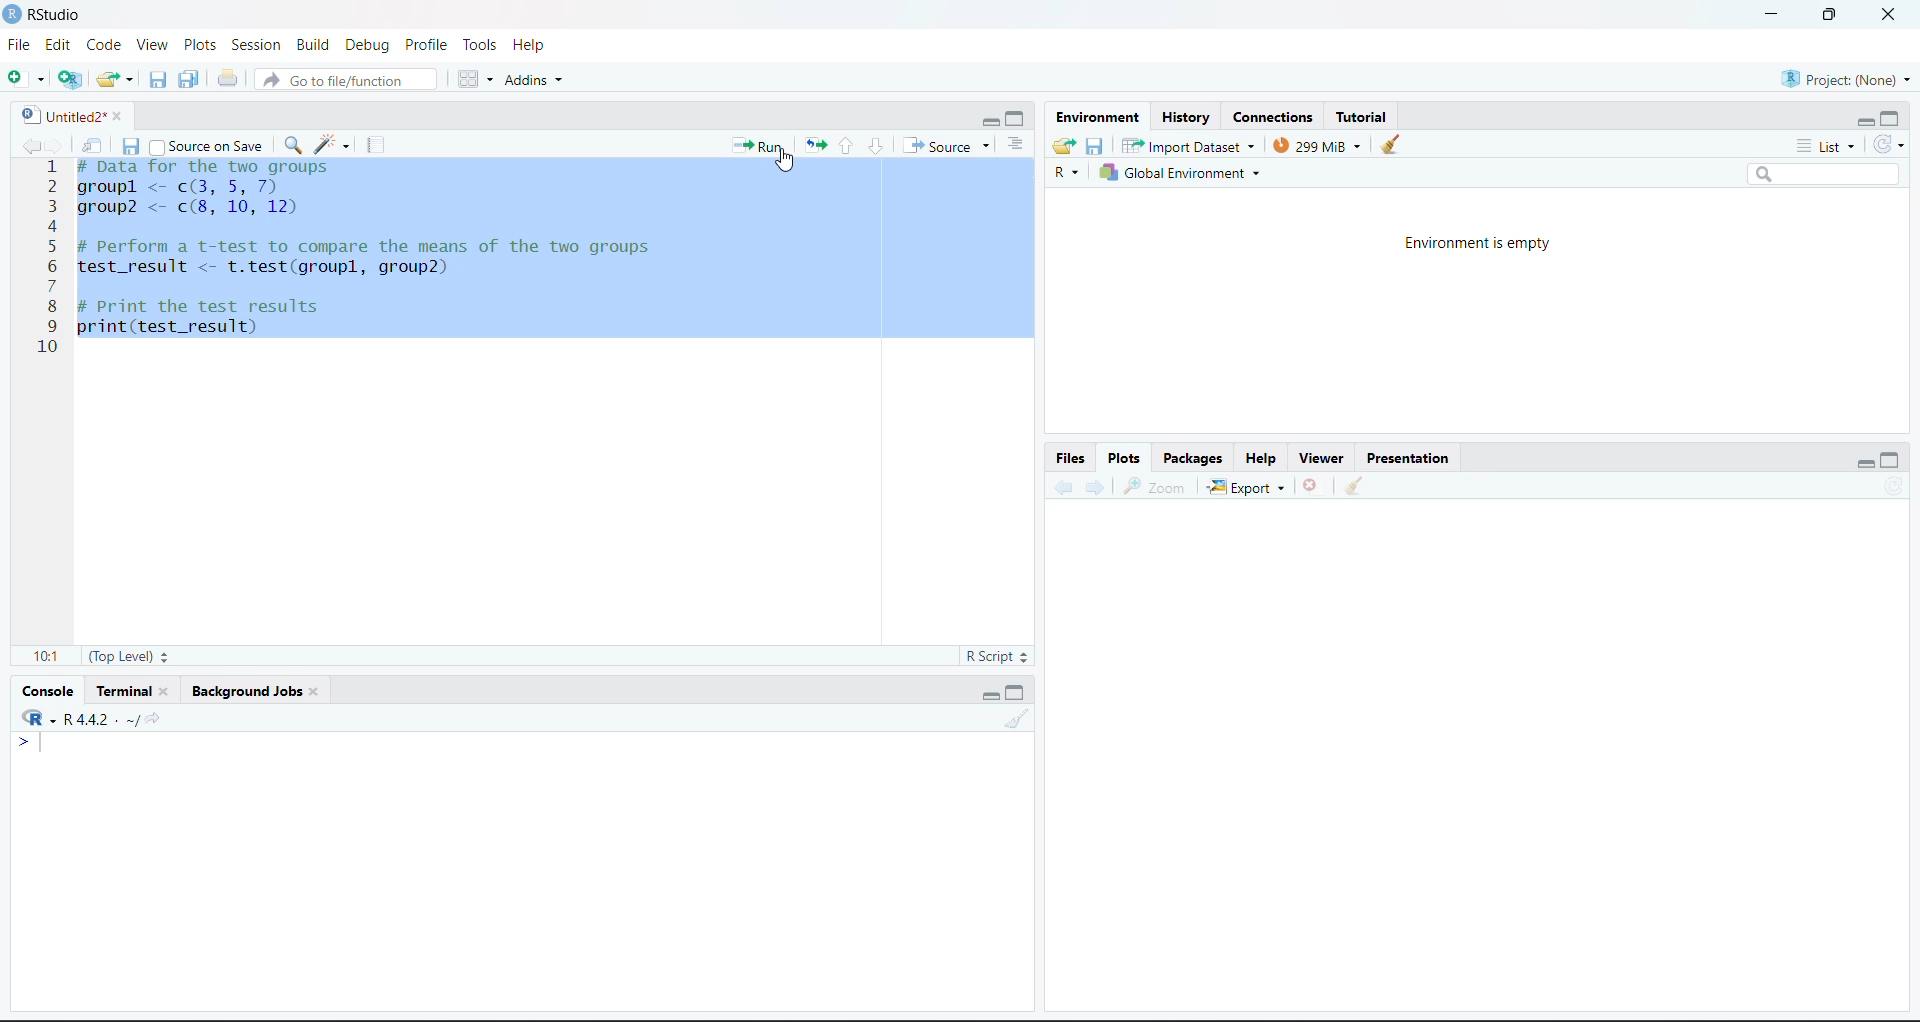 The width and height of the screenshot is (1920, 1022). Describe the element at coordinates (1127, 457) in the screenshot. I see `Plots` at that location.